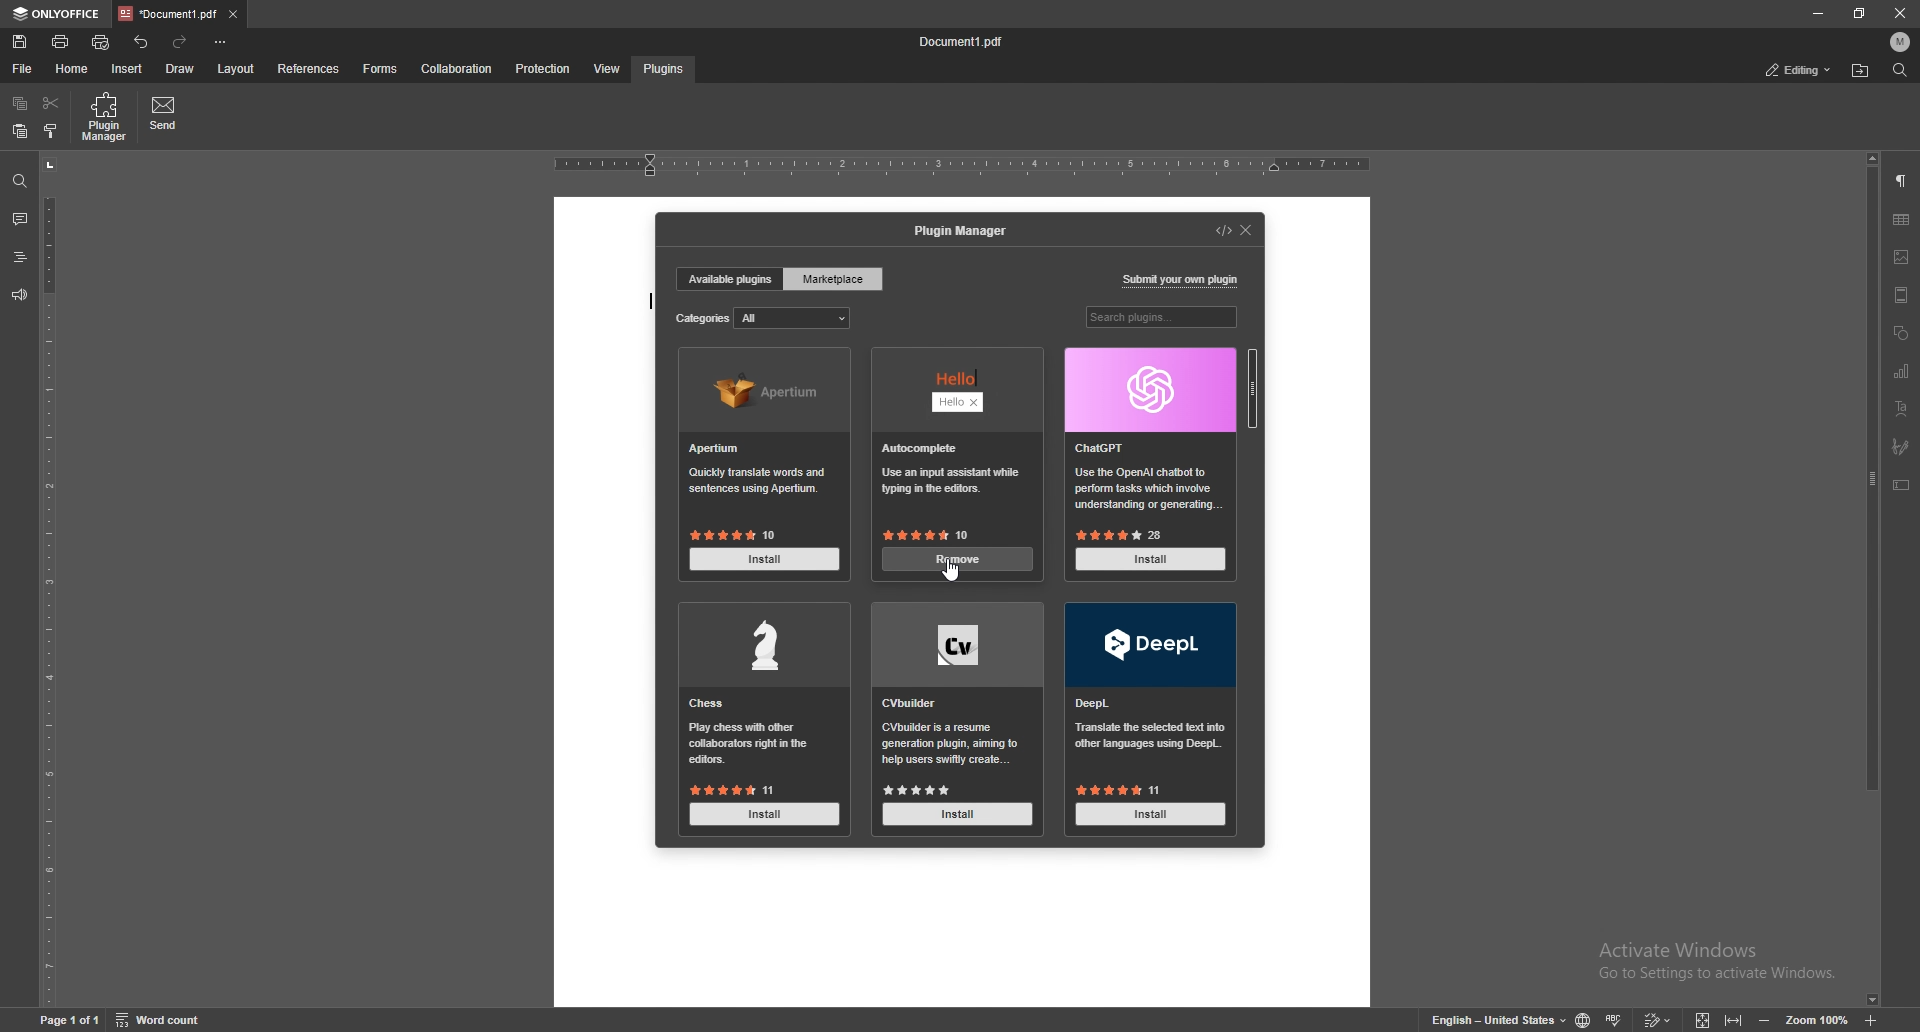 This screenshot has width=1920, height=1032. Describe the element at coordinates (21, 257) in the screenshot. I see `heading` at that location.